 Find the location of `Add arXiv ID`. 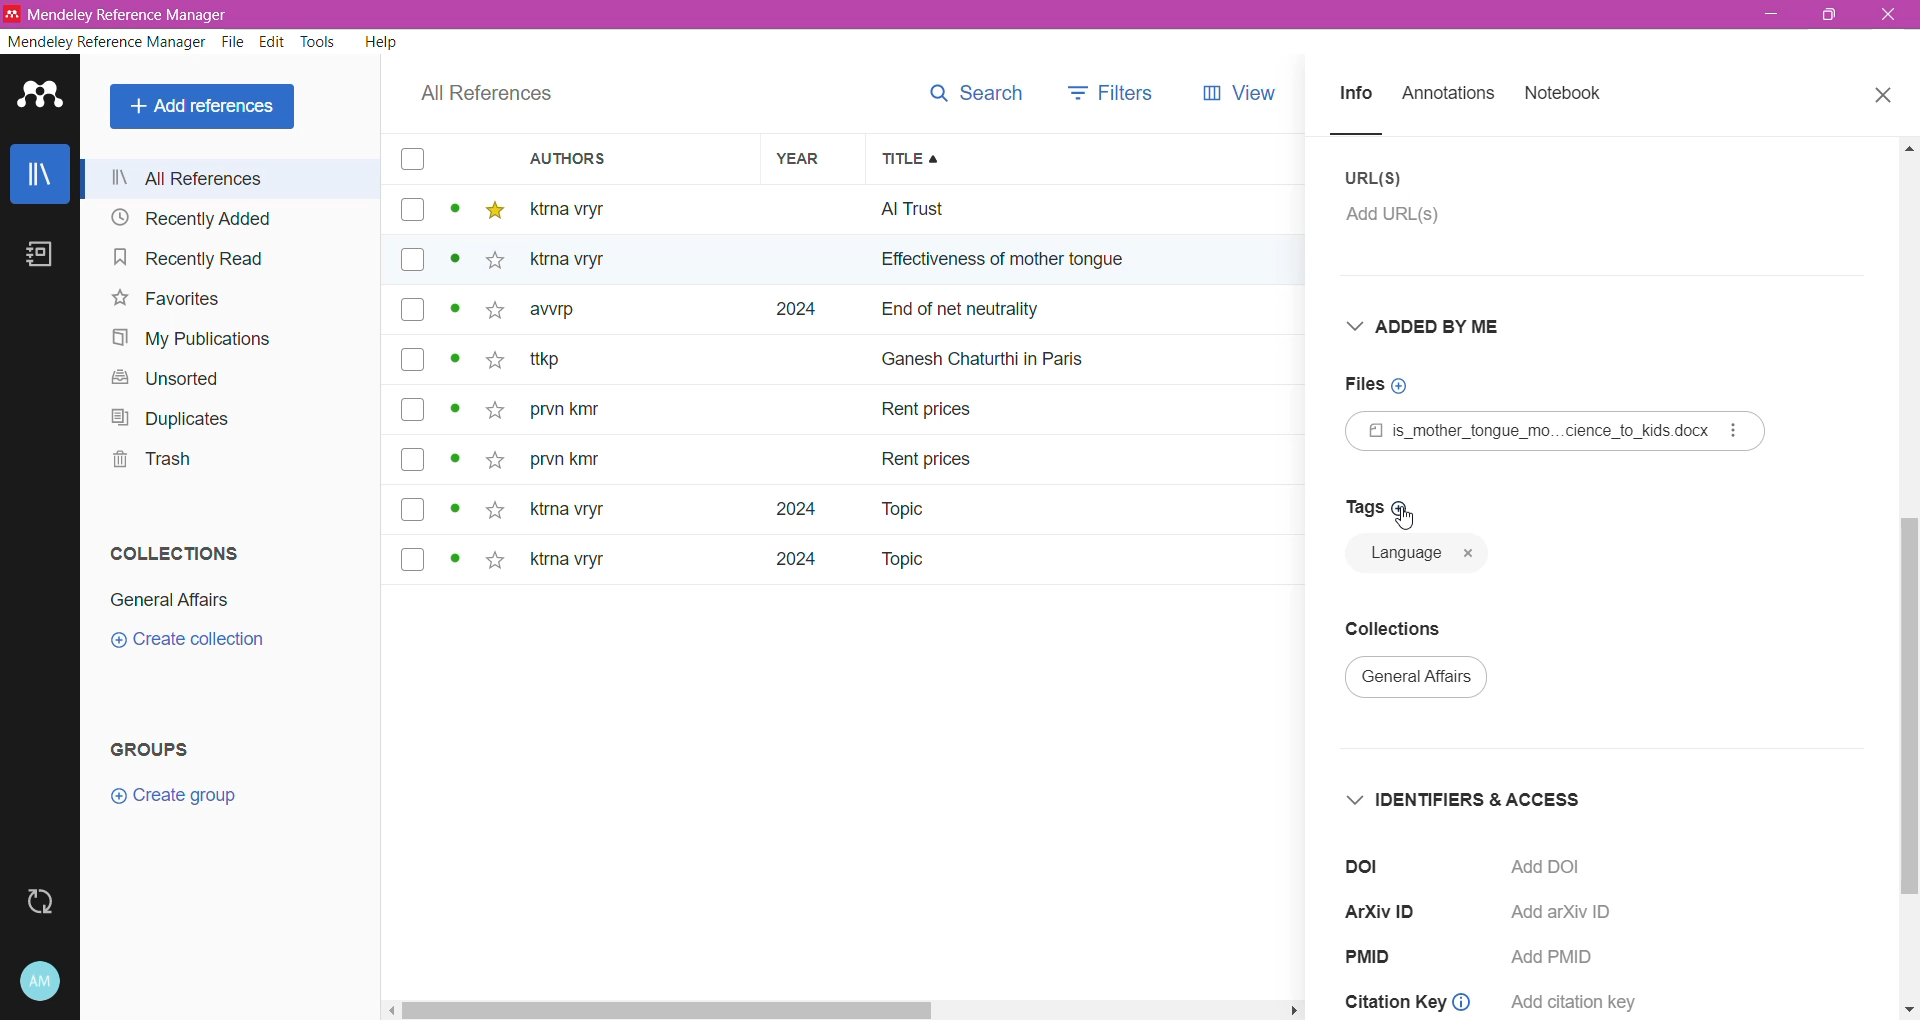

Add arXiv ID is located at coordinates (1555, 917).